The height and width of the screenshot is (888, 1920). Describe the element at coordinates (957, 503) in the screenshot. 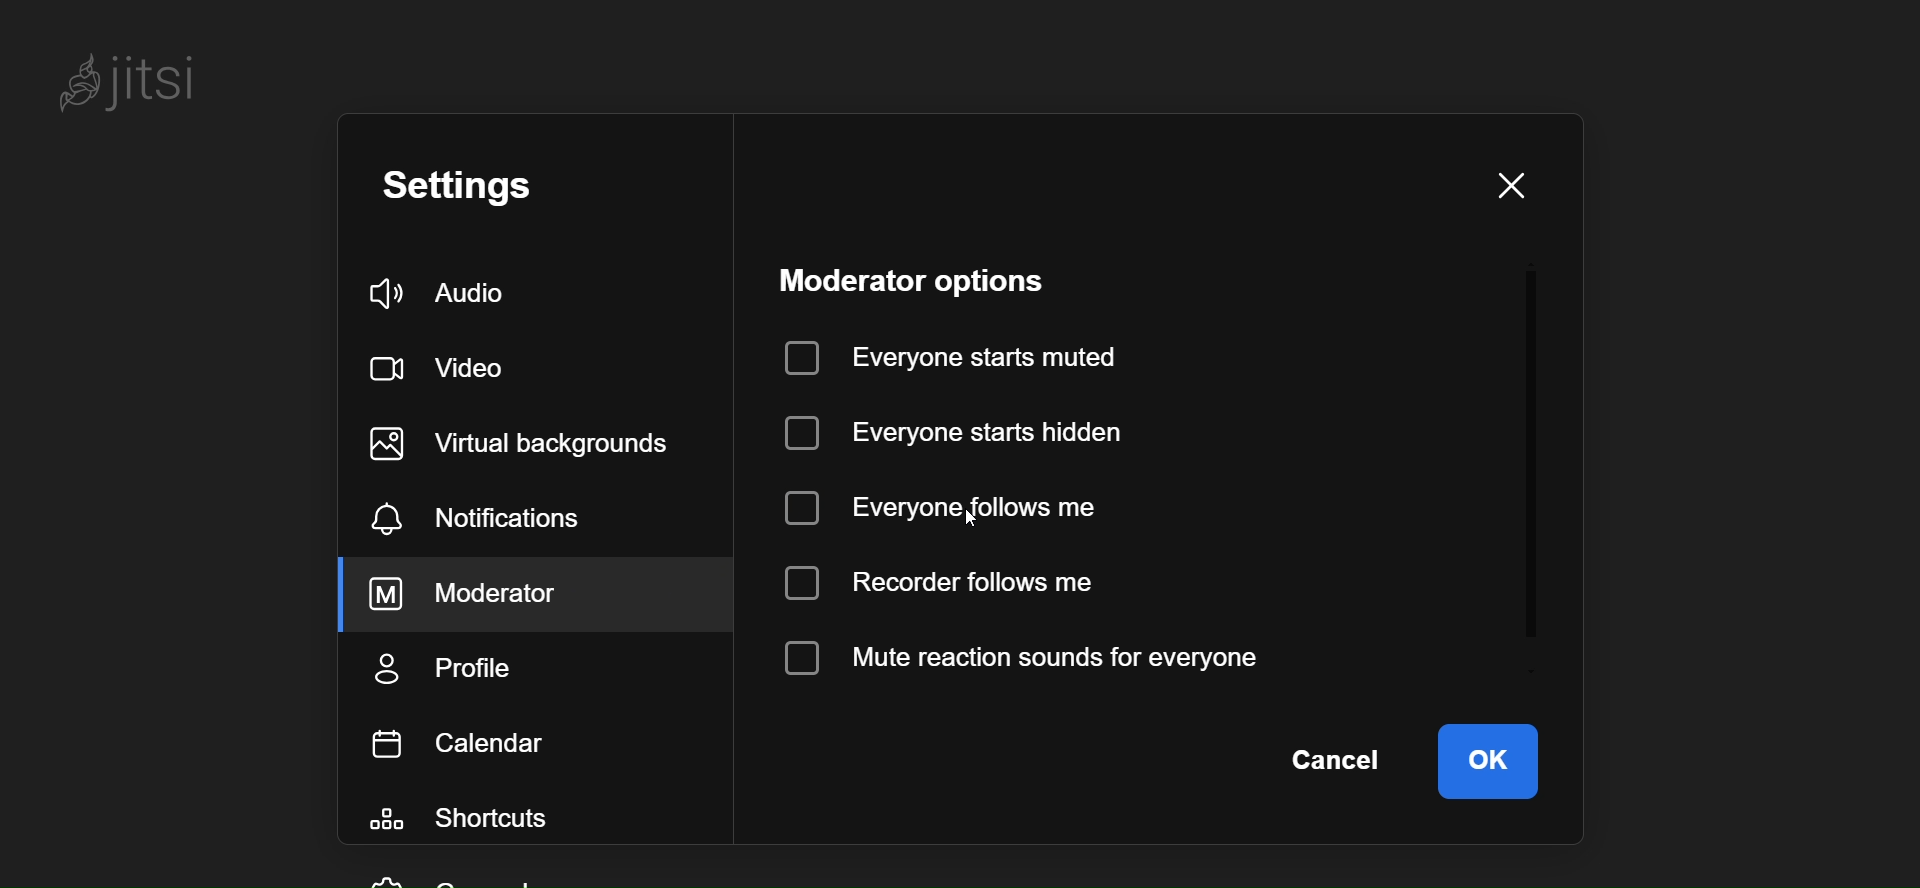

I see `everyone follows me` at that location.